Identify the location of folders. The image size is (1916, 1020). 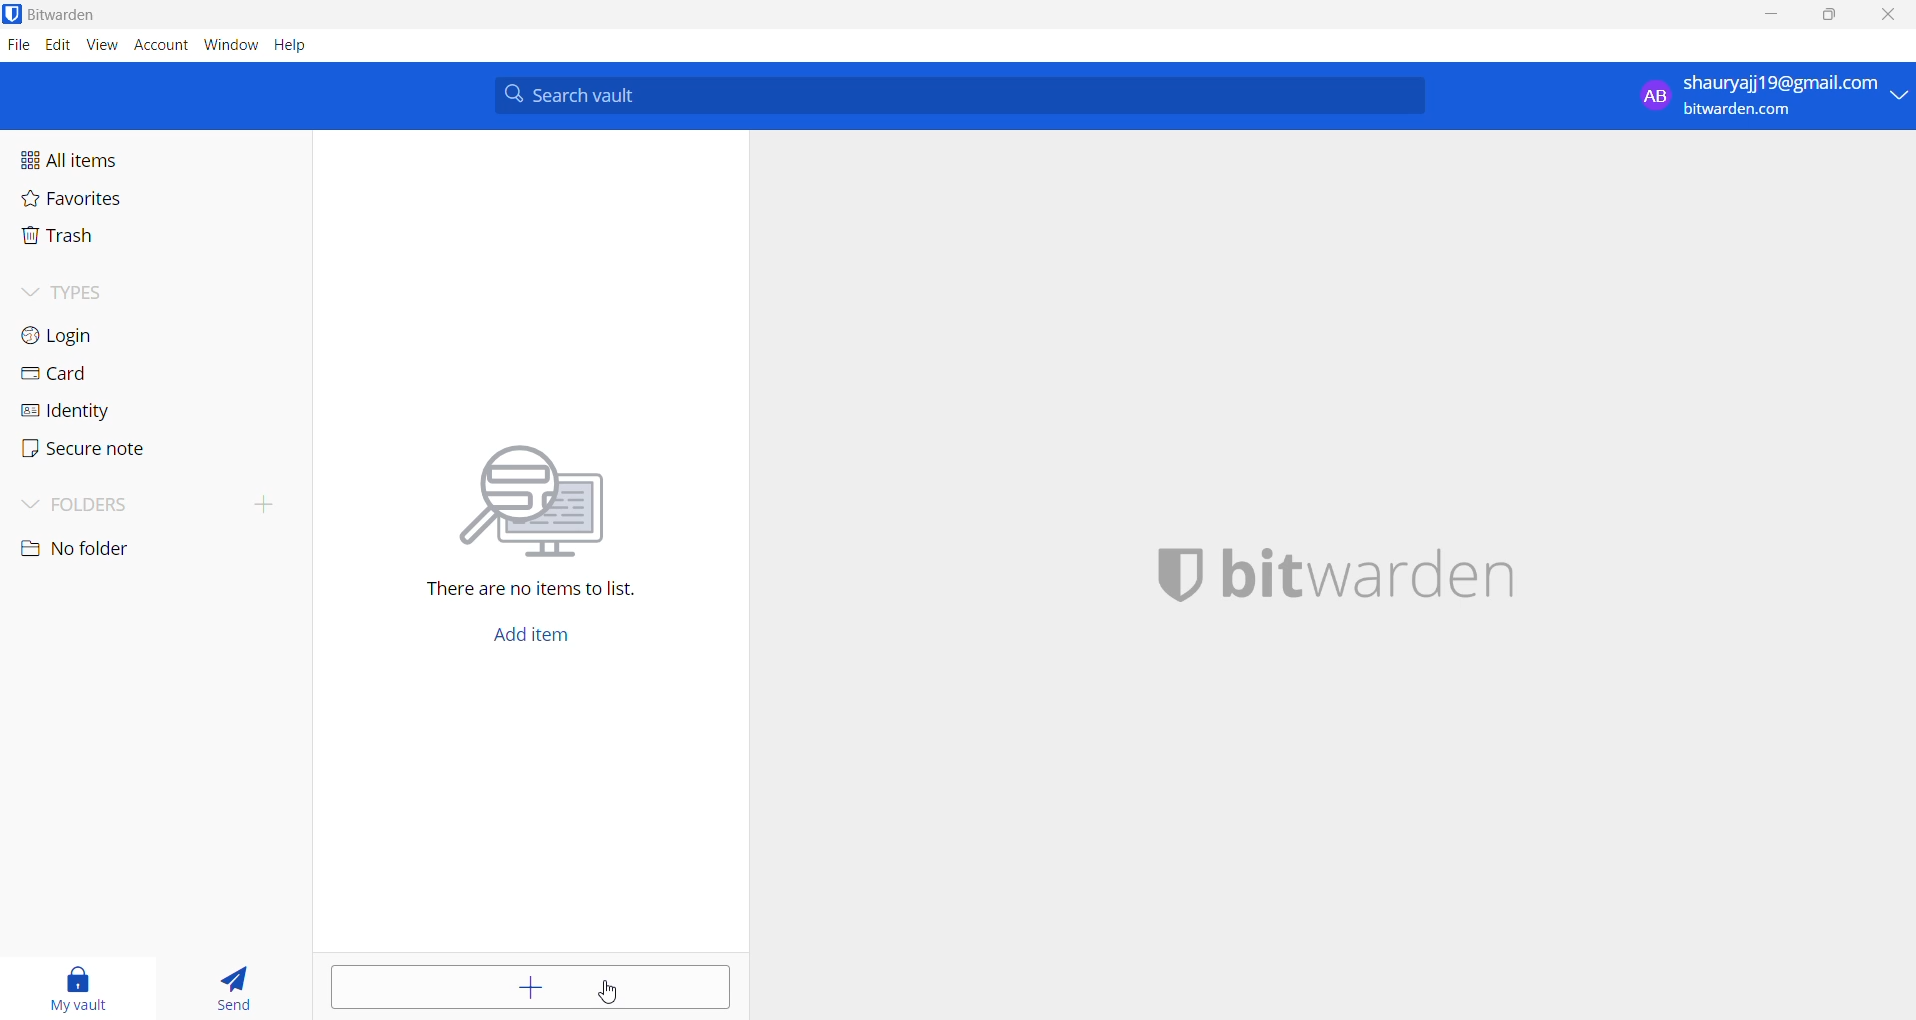
(156, 508).